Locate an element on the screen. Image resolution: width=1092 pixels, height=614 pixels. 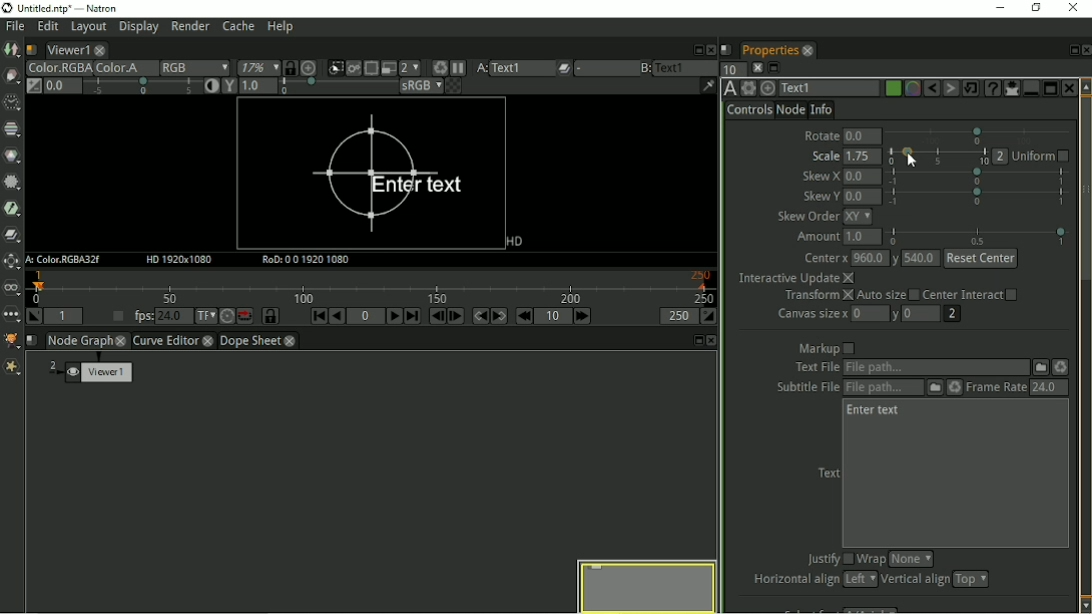
The playback out point is located at coordinates (676, 316).